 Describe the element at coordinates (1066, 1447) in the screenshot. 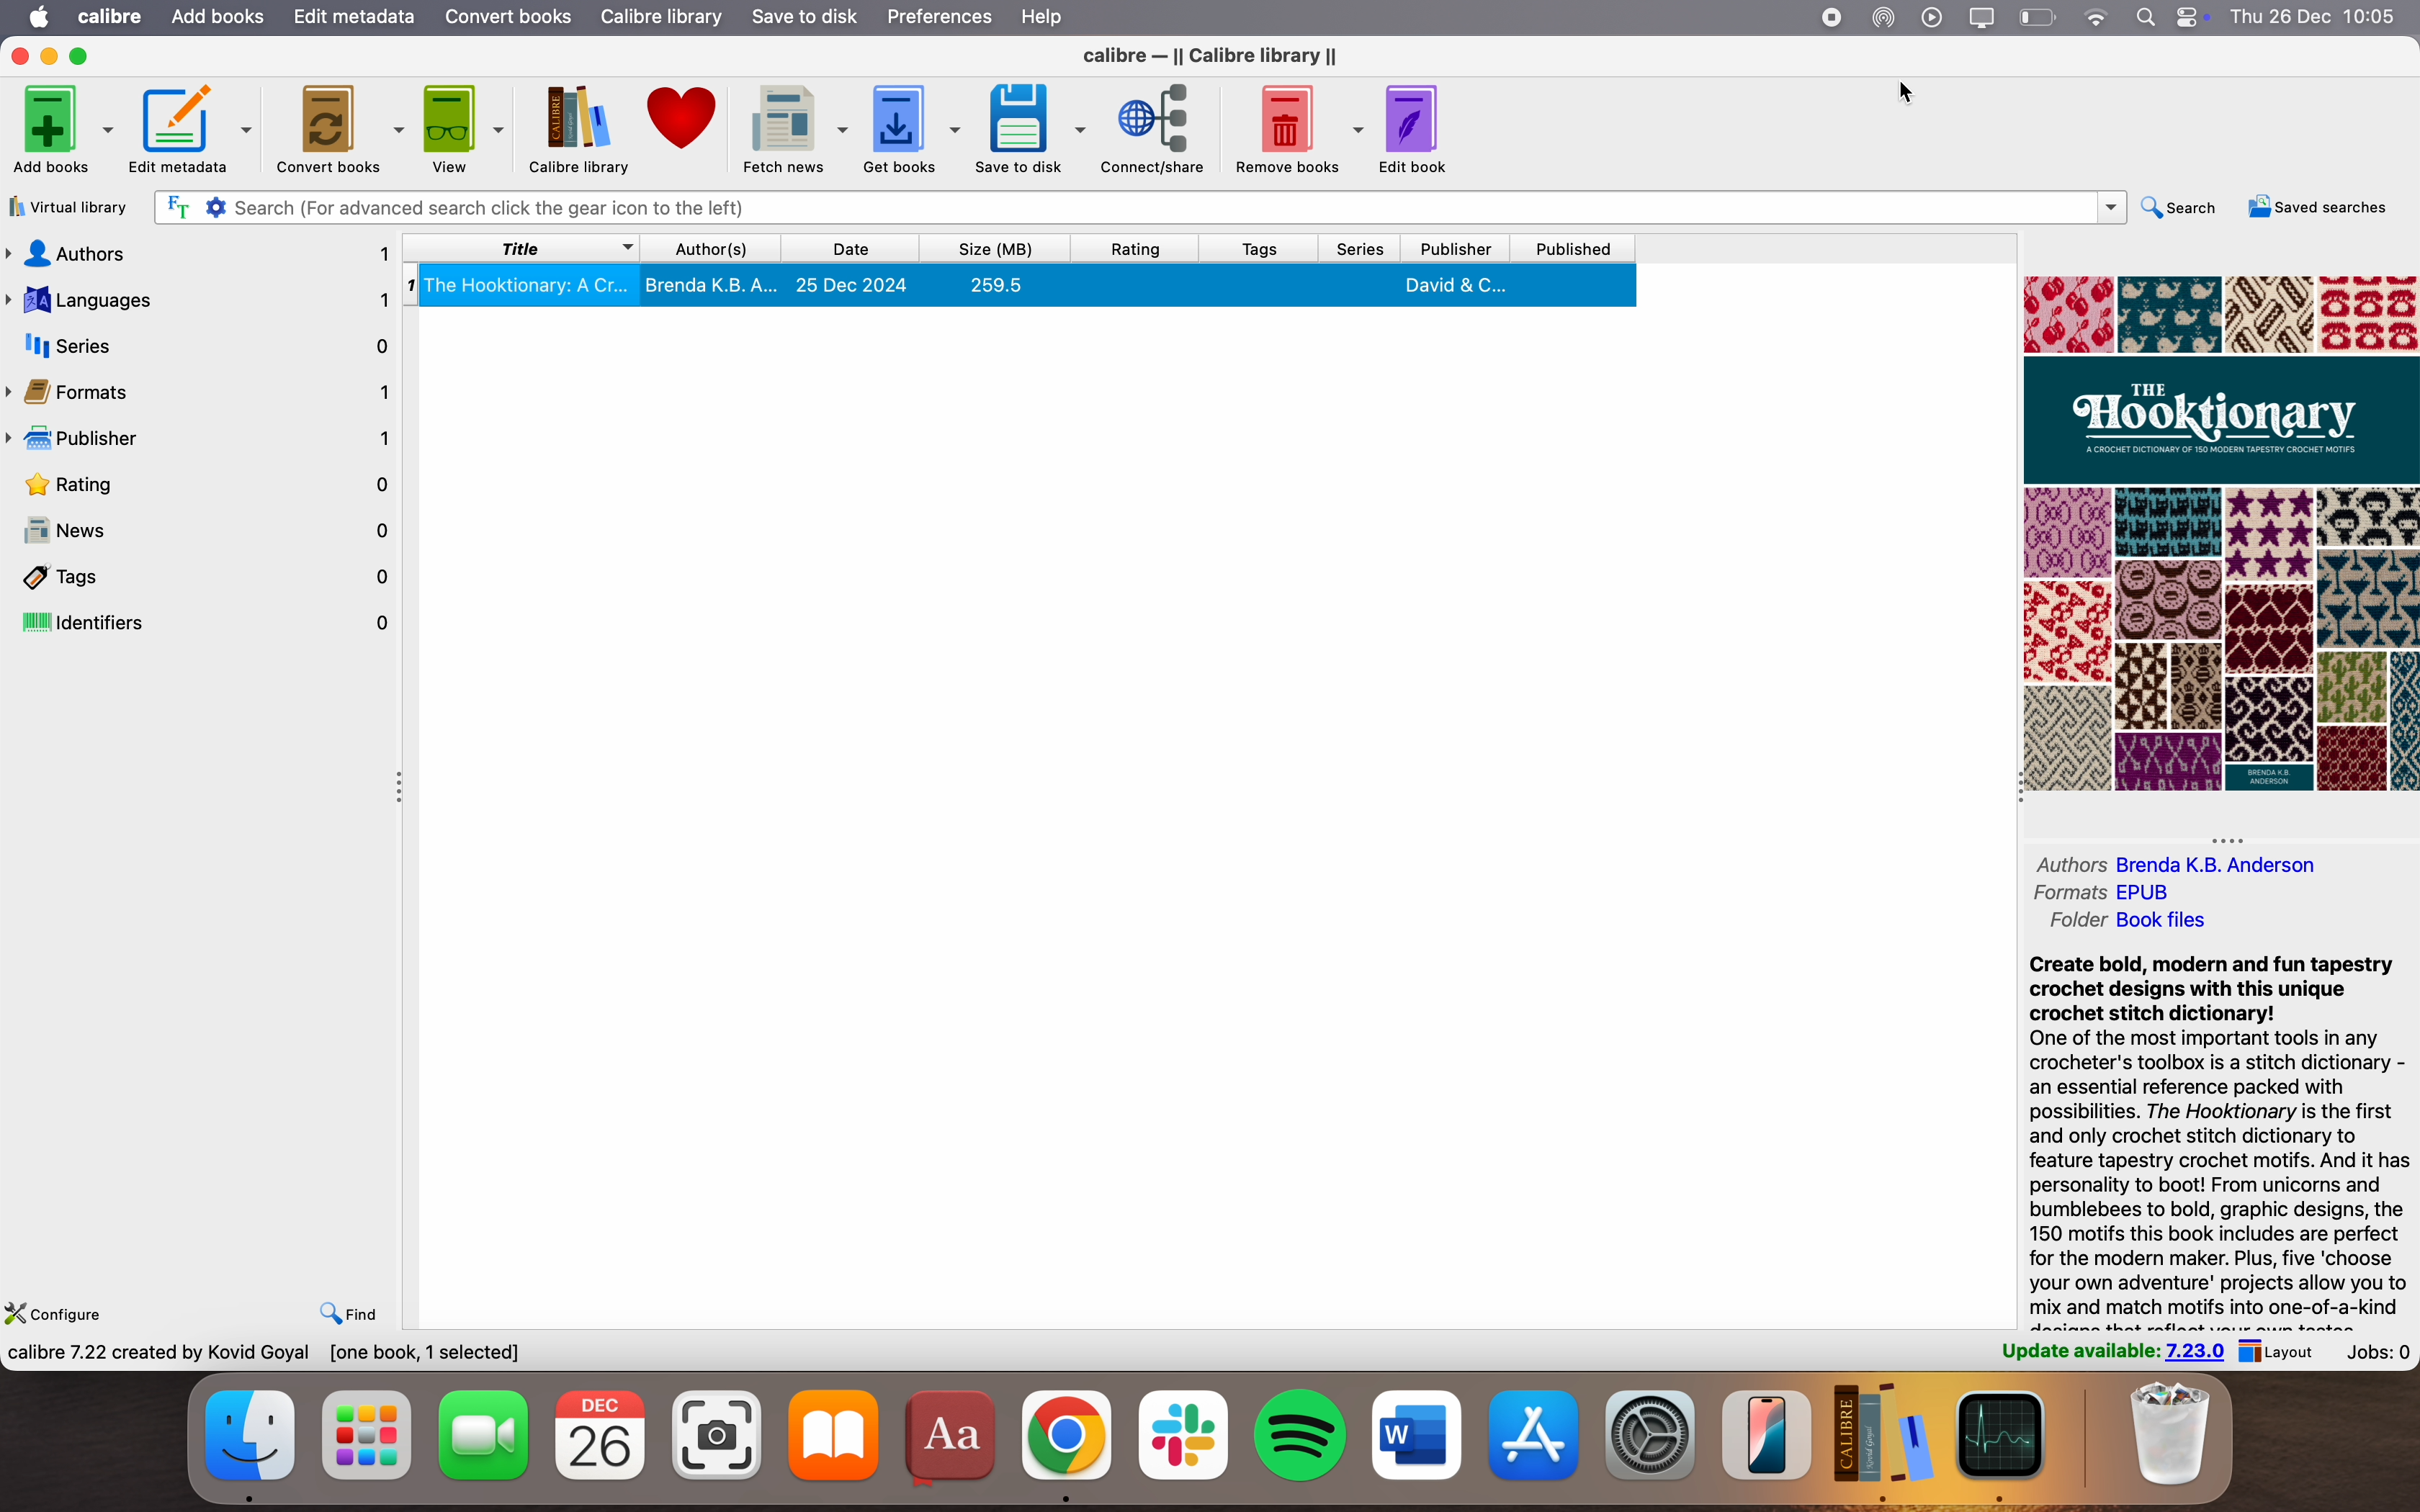

I see `Google Chrome` at that location.